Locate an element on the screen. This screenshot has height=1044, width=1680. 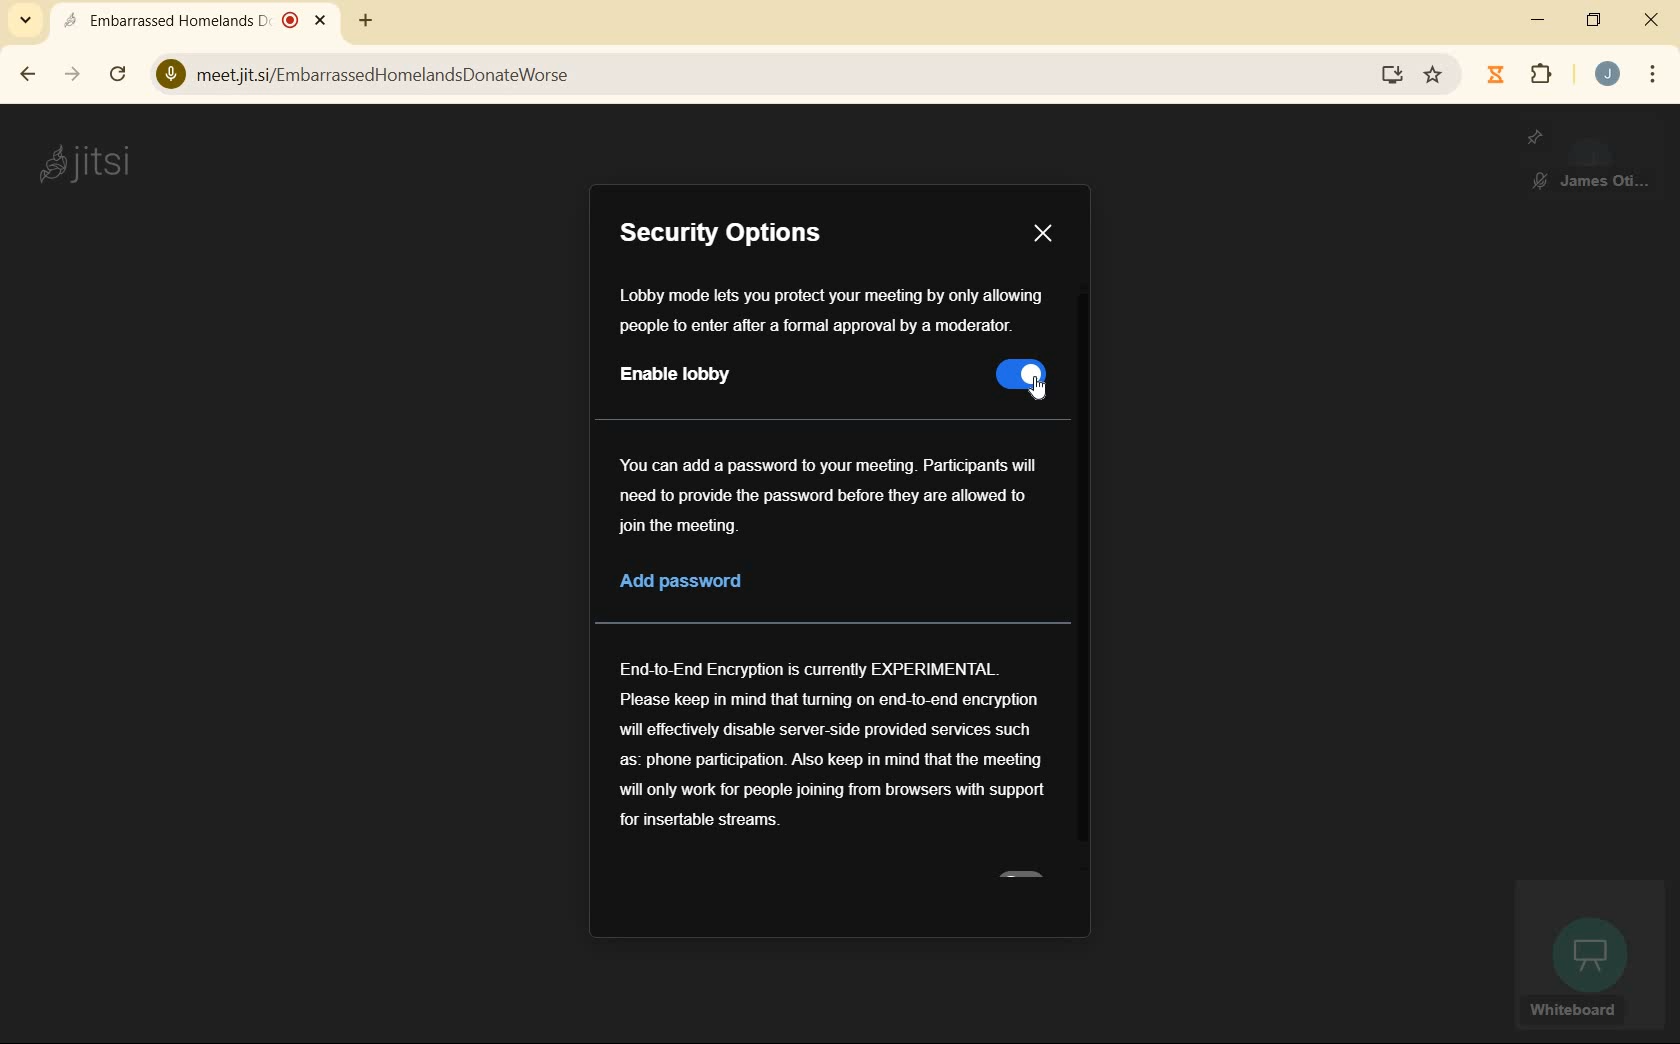
Jibble is located at coordinates (1495, 75).